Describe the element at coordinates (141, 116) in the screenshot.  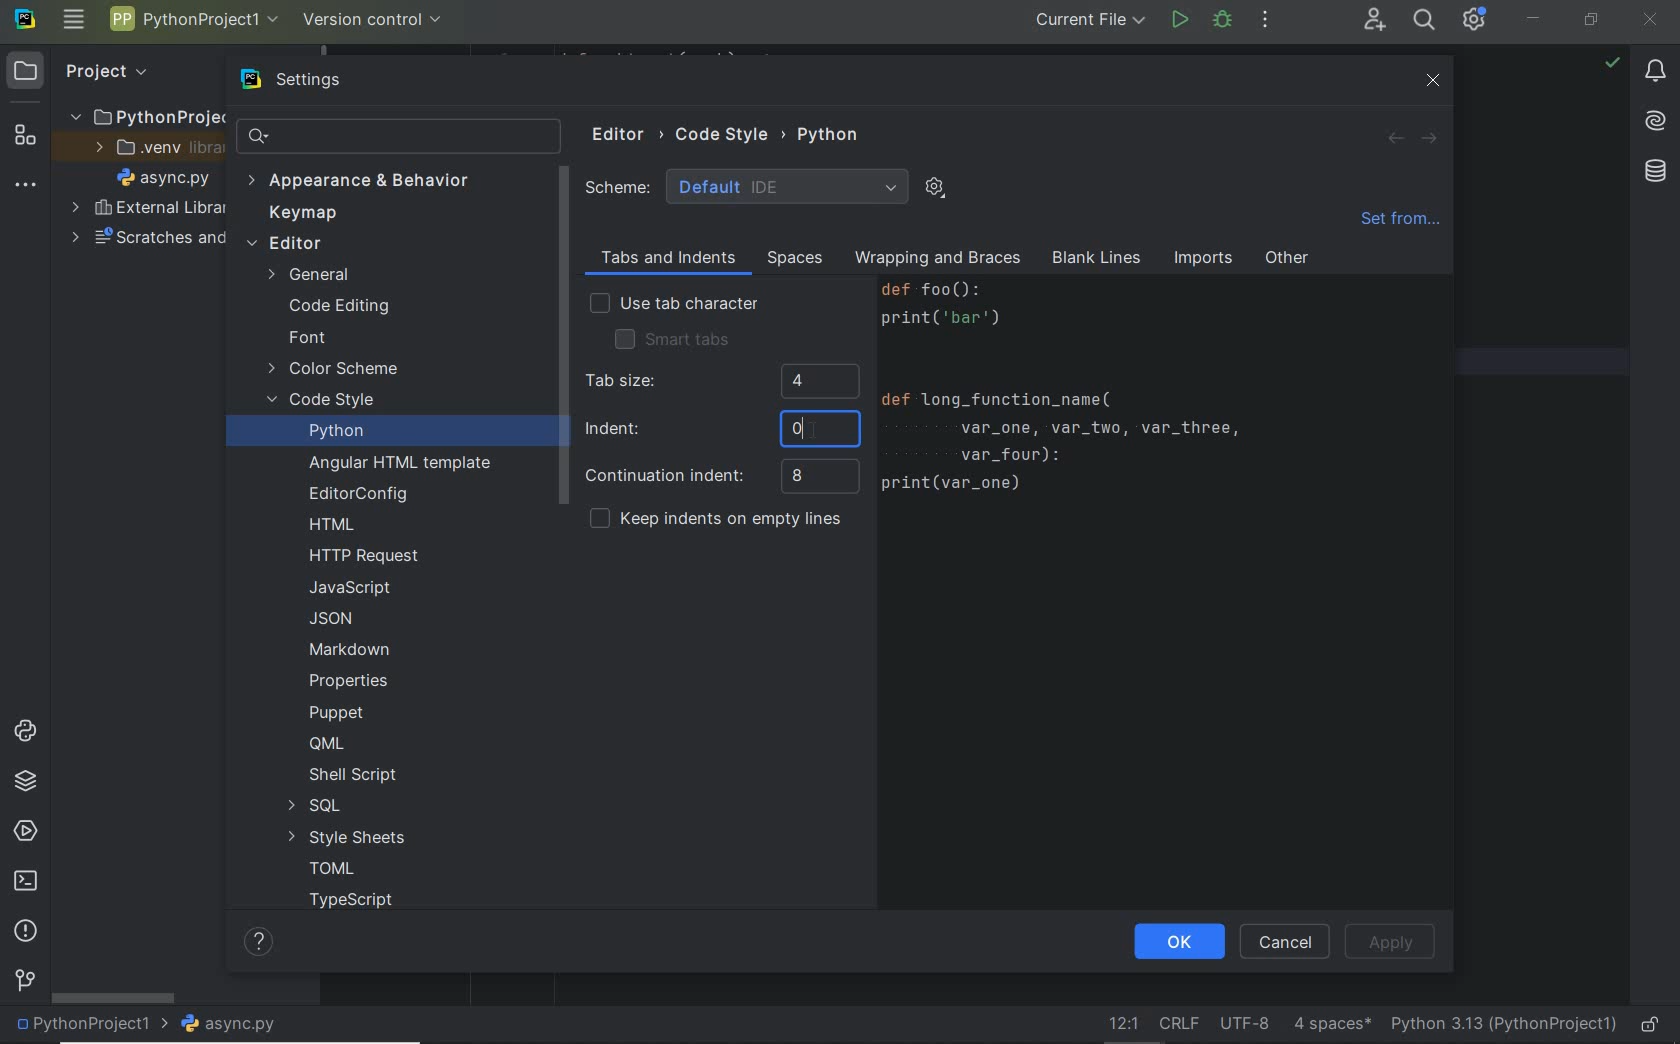
I see `Project folder` at that location.